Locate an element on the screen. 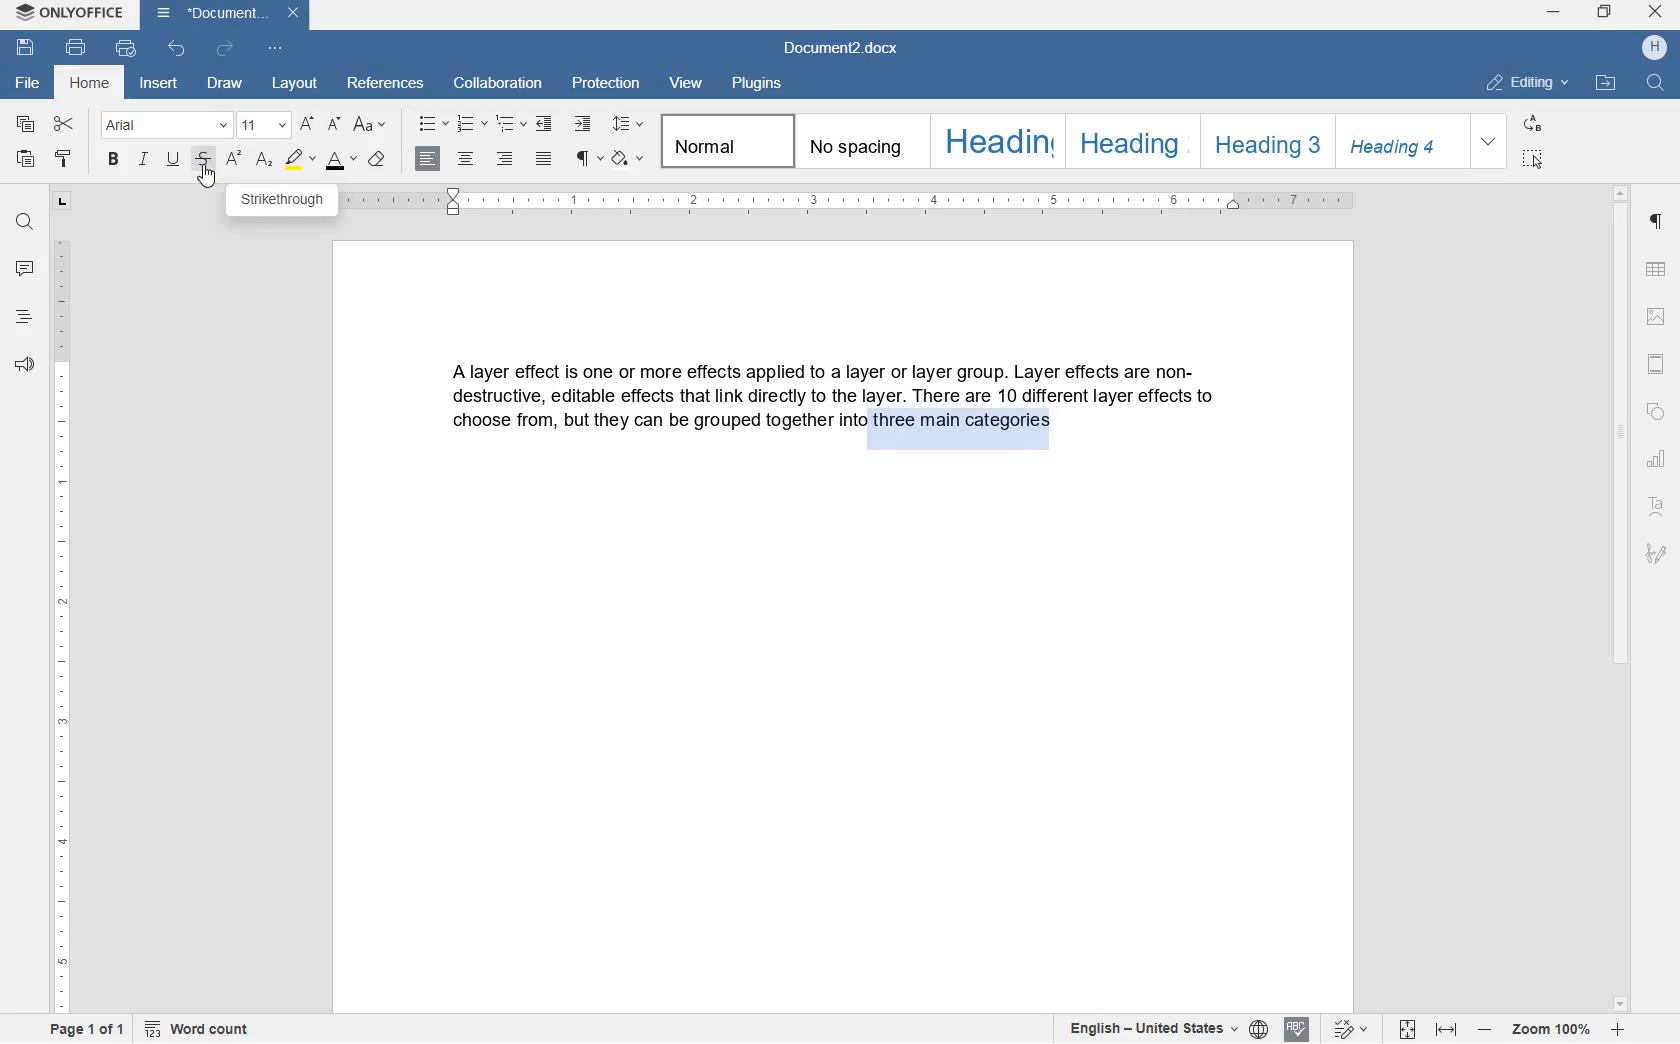 The height and width of the screenshot is (1044, 1680). table  is located at coordinates (1659, 270).